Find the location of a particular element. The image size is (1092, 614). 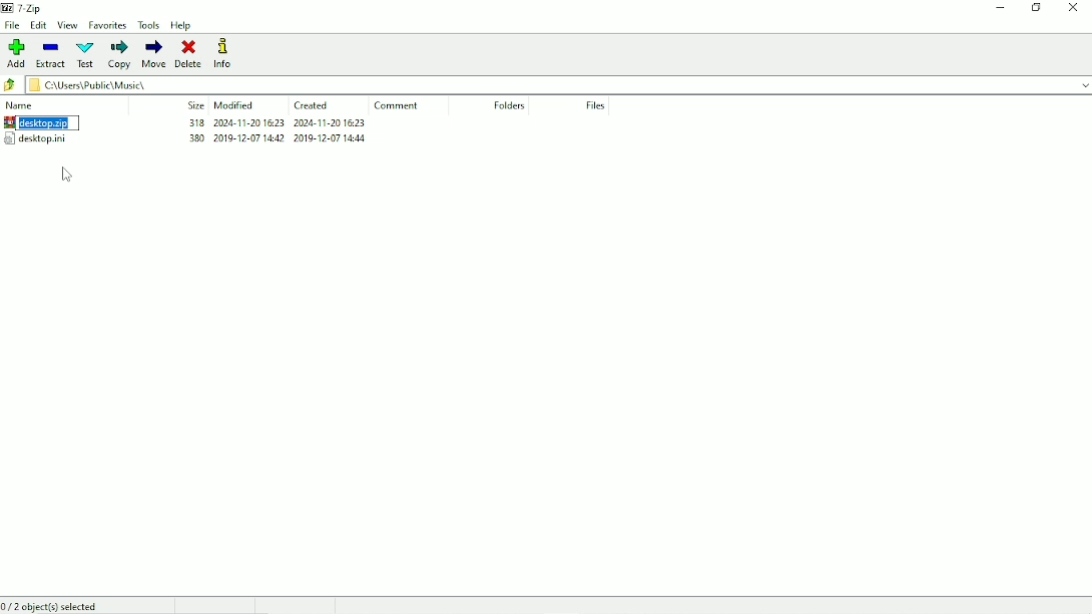

Back is located at coordinates (11, 85).